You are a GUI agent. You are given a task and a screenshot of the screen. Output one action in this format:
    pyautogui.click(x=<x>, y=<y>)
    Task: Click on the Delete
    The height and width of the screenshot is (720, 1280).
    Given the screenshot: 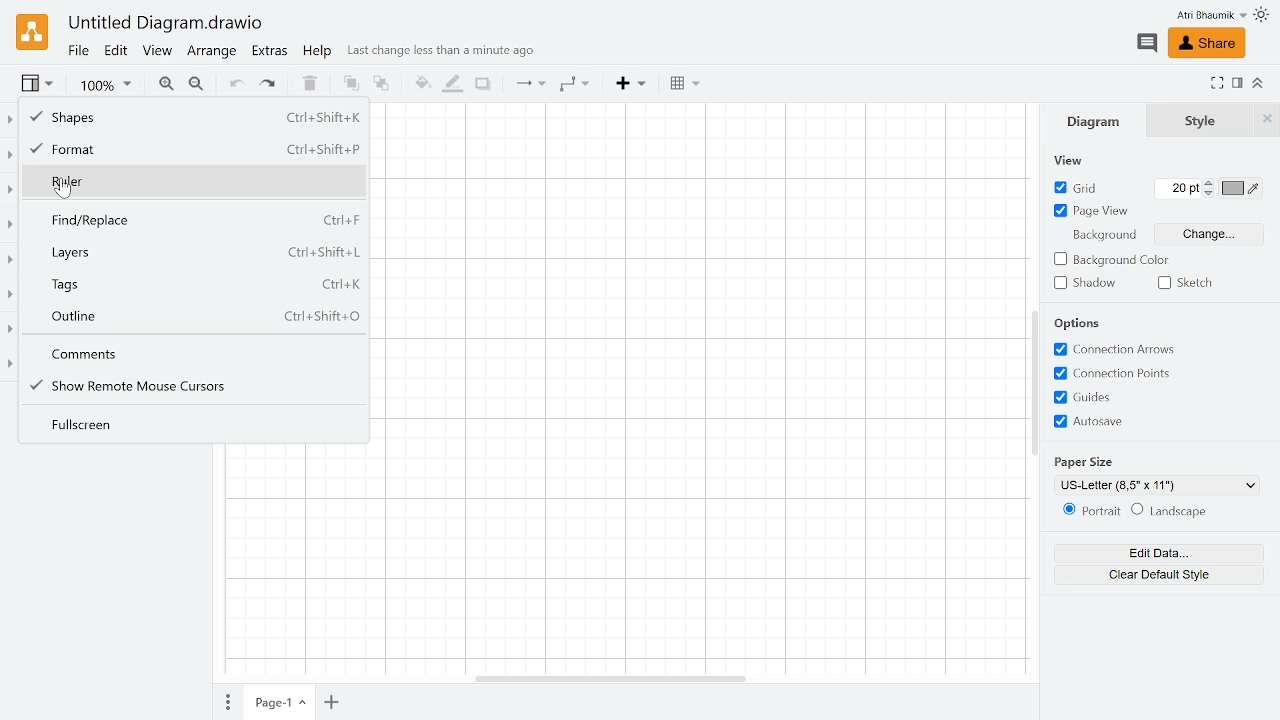 What is the action you would take?
    pyautogui.click(x=310, y=85)
    